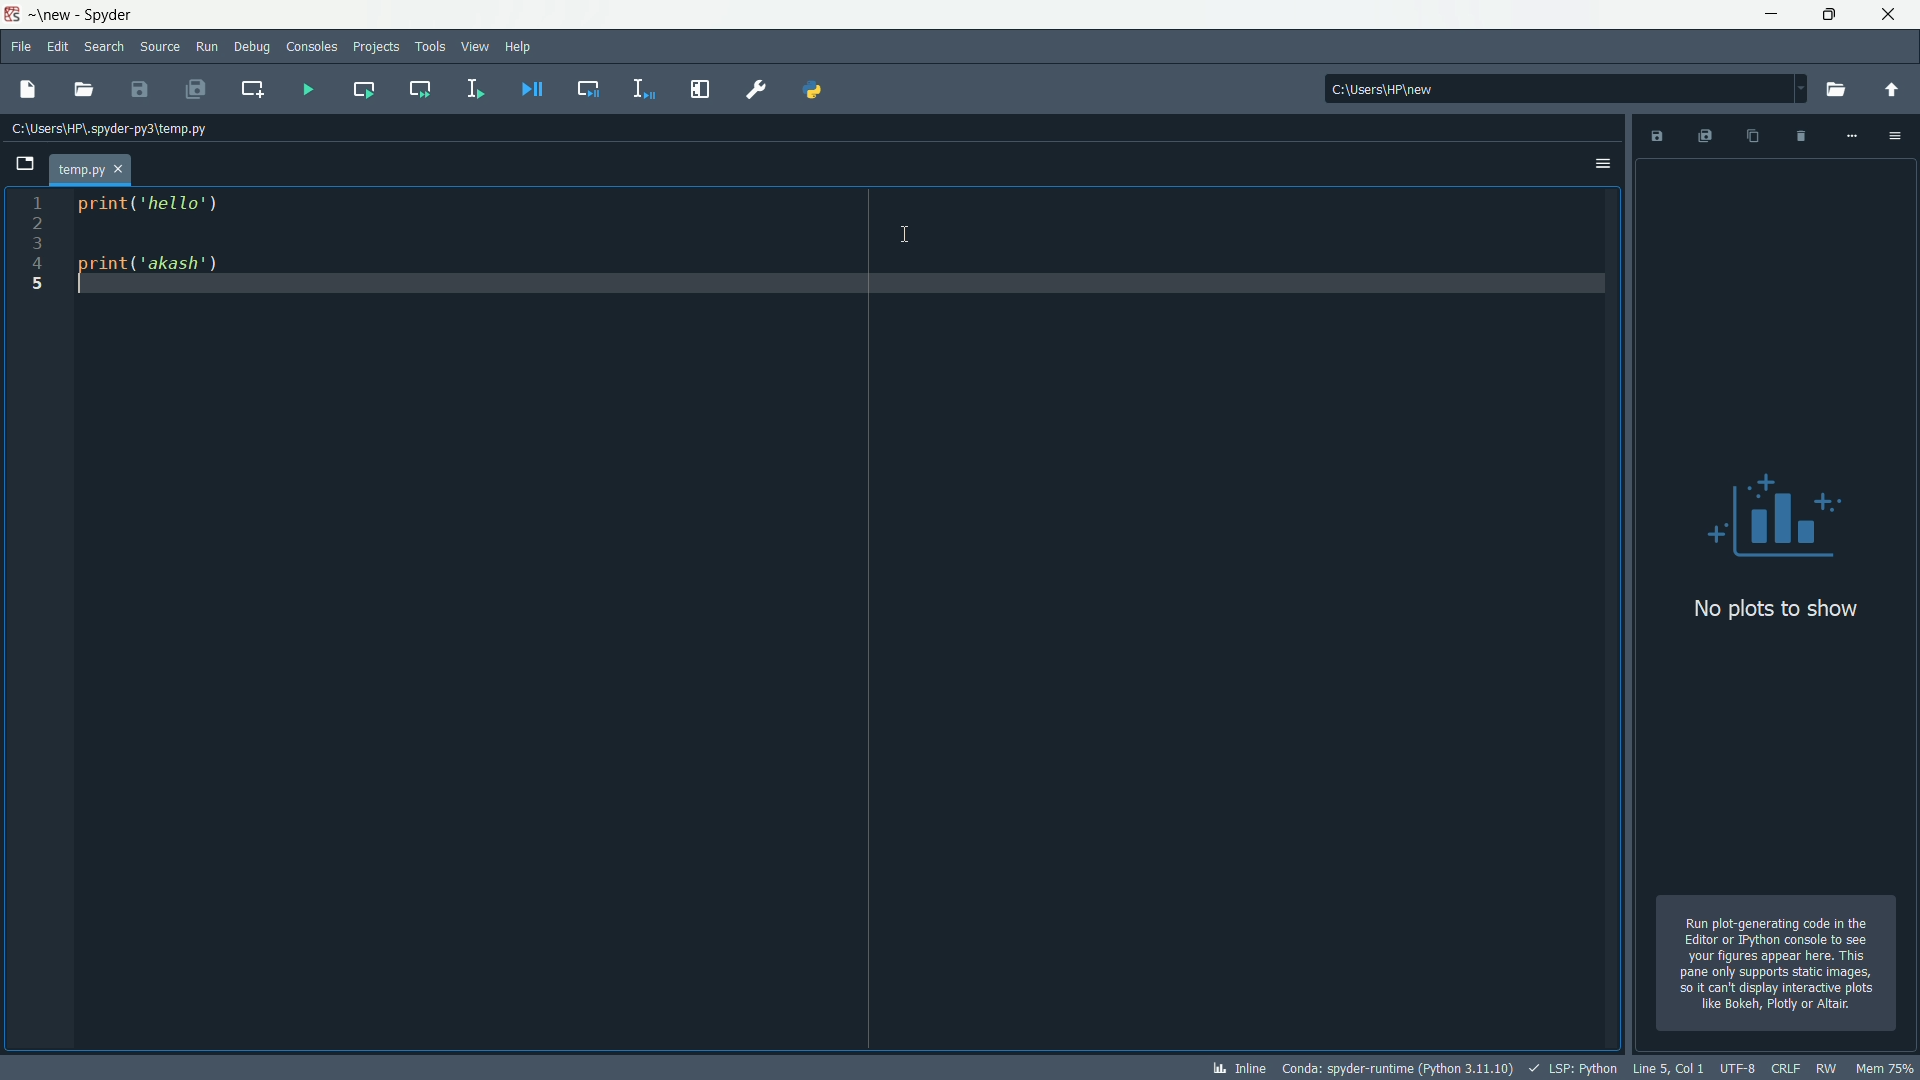 The image size is (1920, 1080). I want to click on app name, so click(119, 14).